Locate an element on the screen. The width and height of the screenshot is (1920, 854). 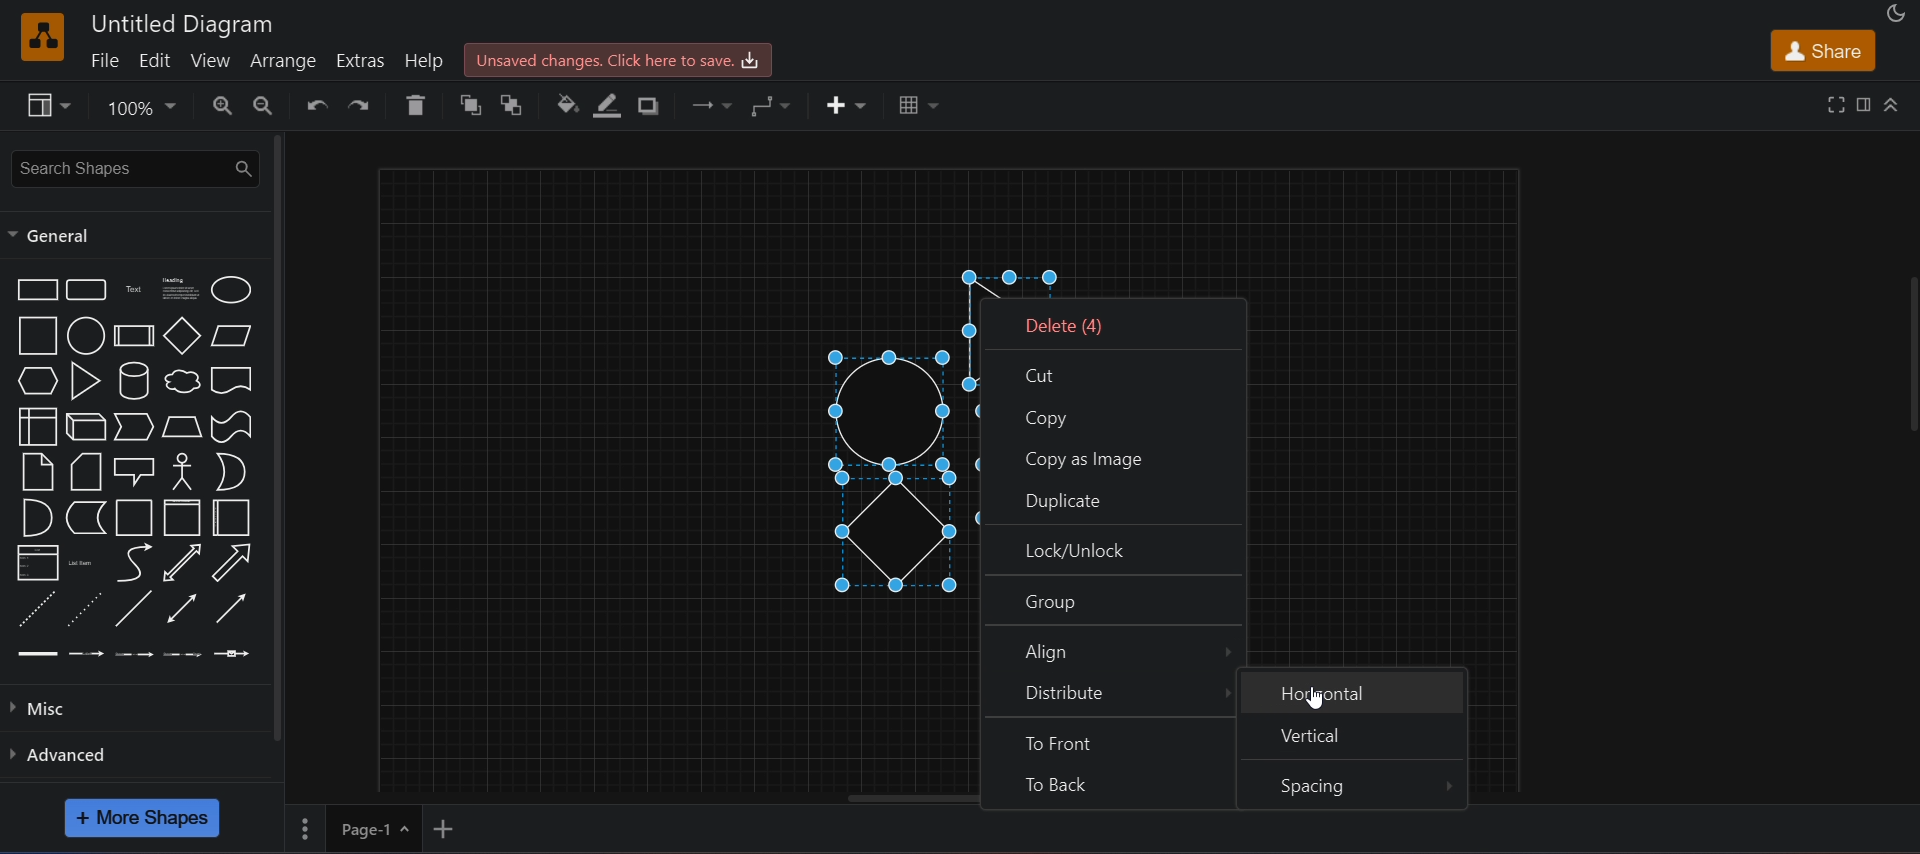
dashed line is located at coordinates (35, 608).